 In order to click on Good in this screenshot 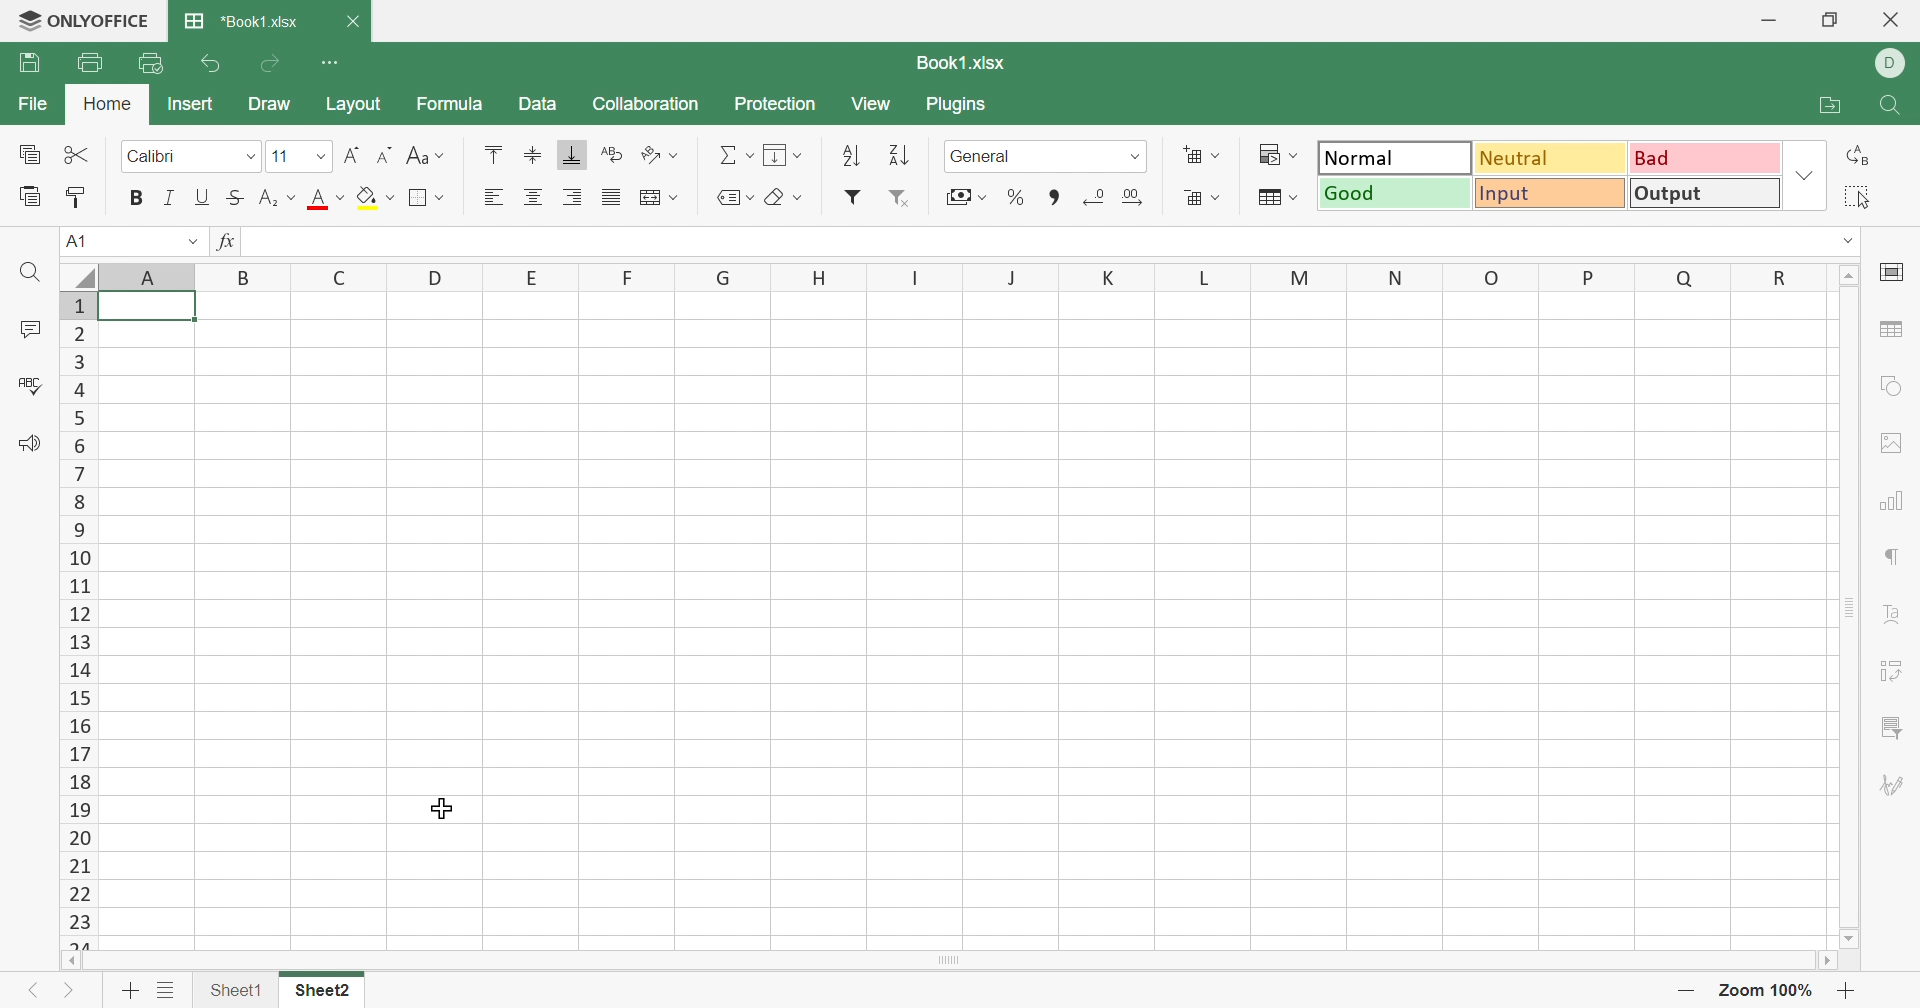, I will do `click(1393, 193)`.